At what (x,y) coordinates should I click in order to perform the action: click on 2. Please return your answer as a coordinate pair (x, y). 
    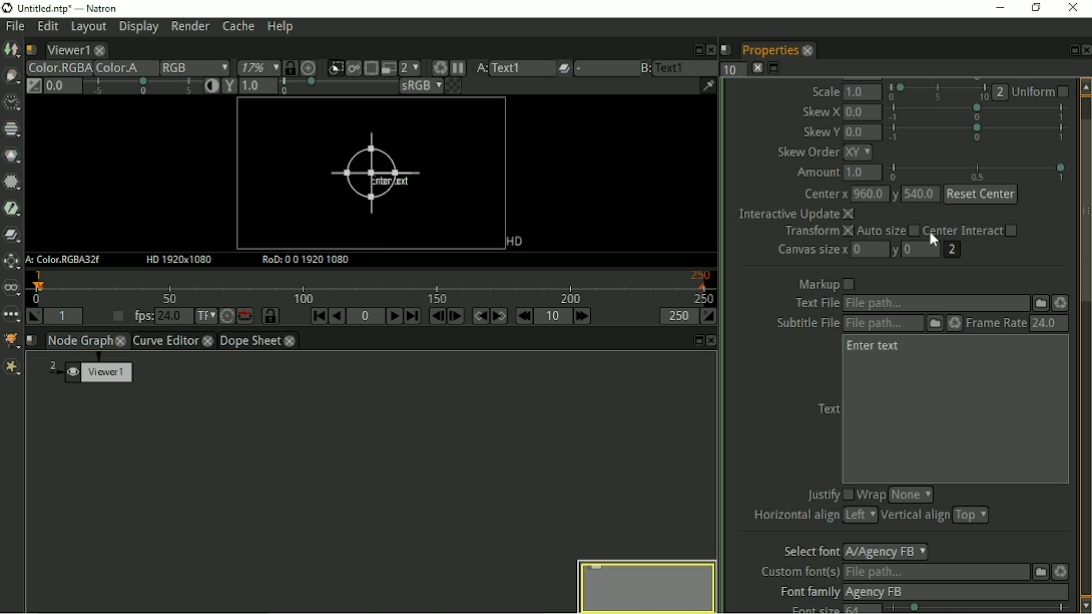
    Looking at the image, I should click on (1001, 92).